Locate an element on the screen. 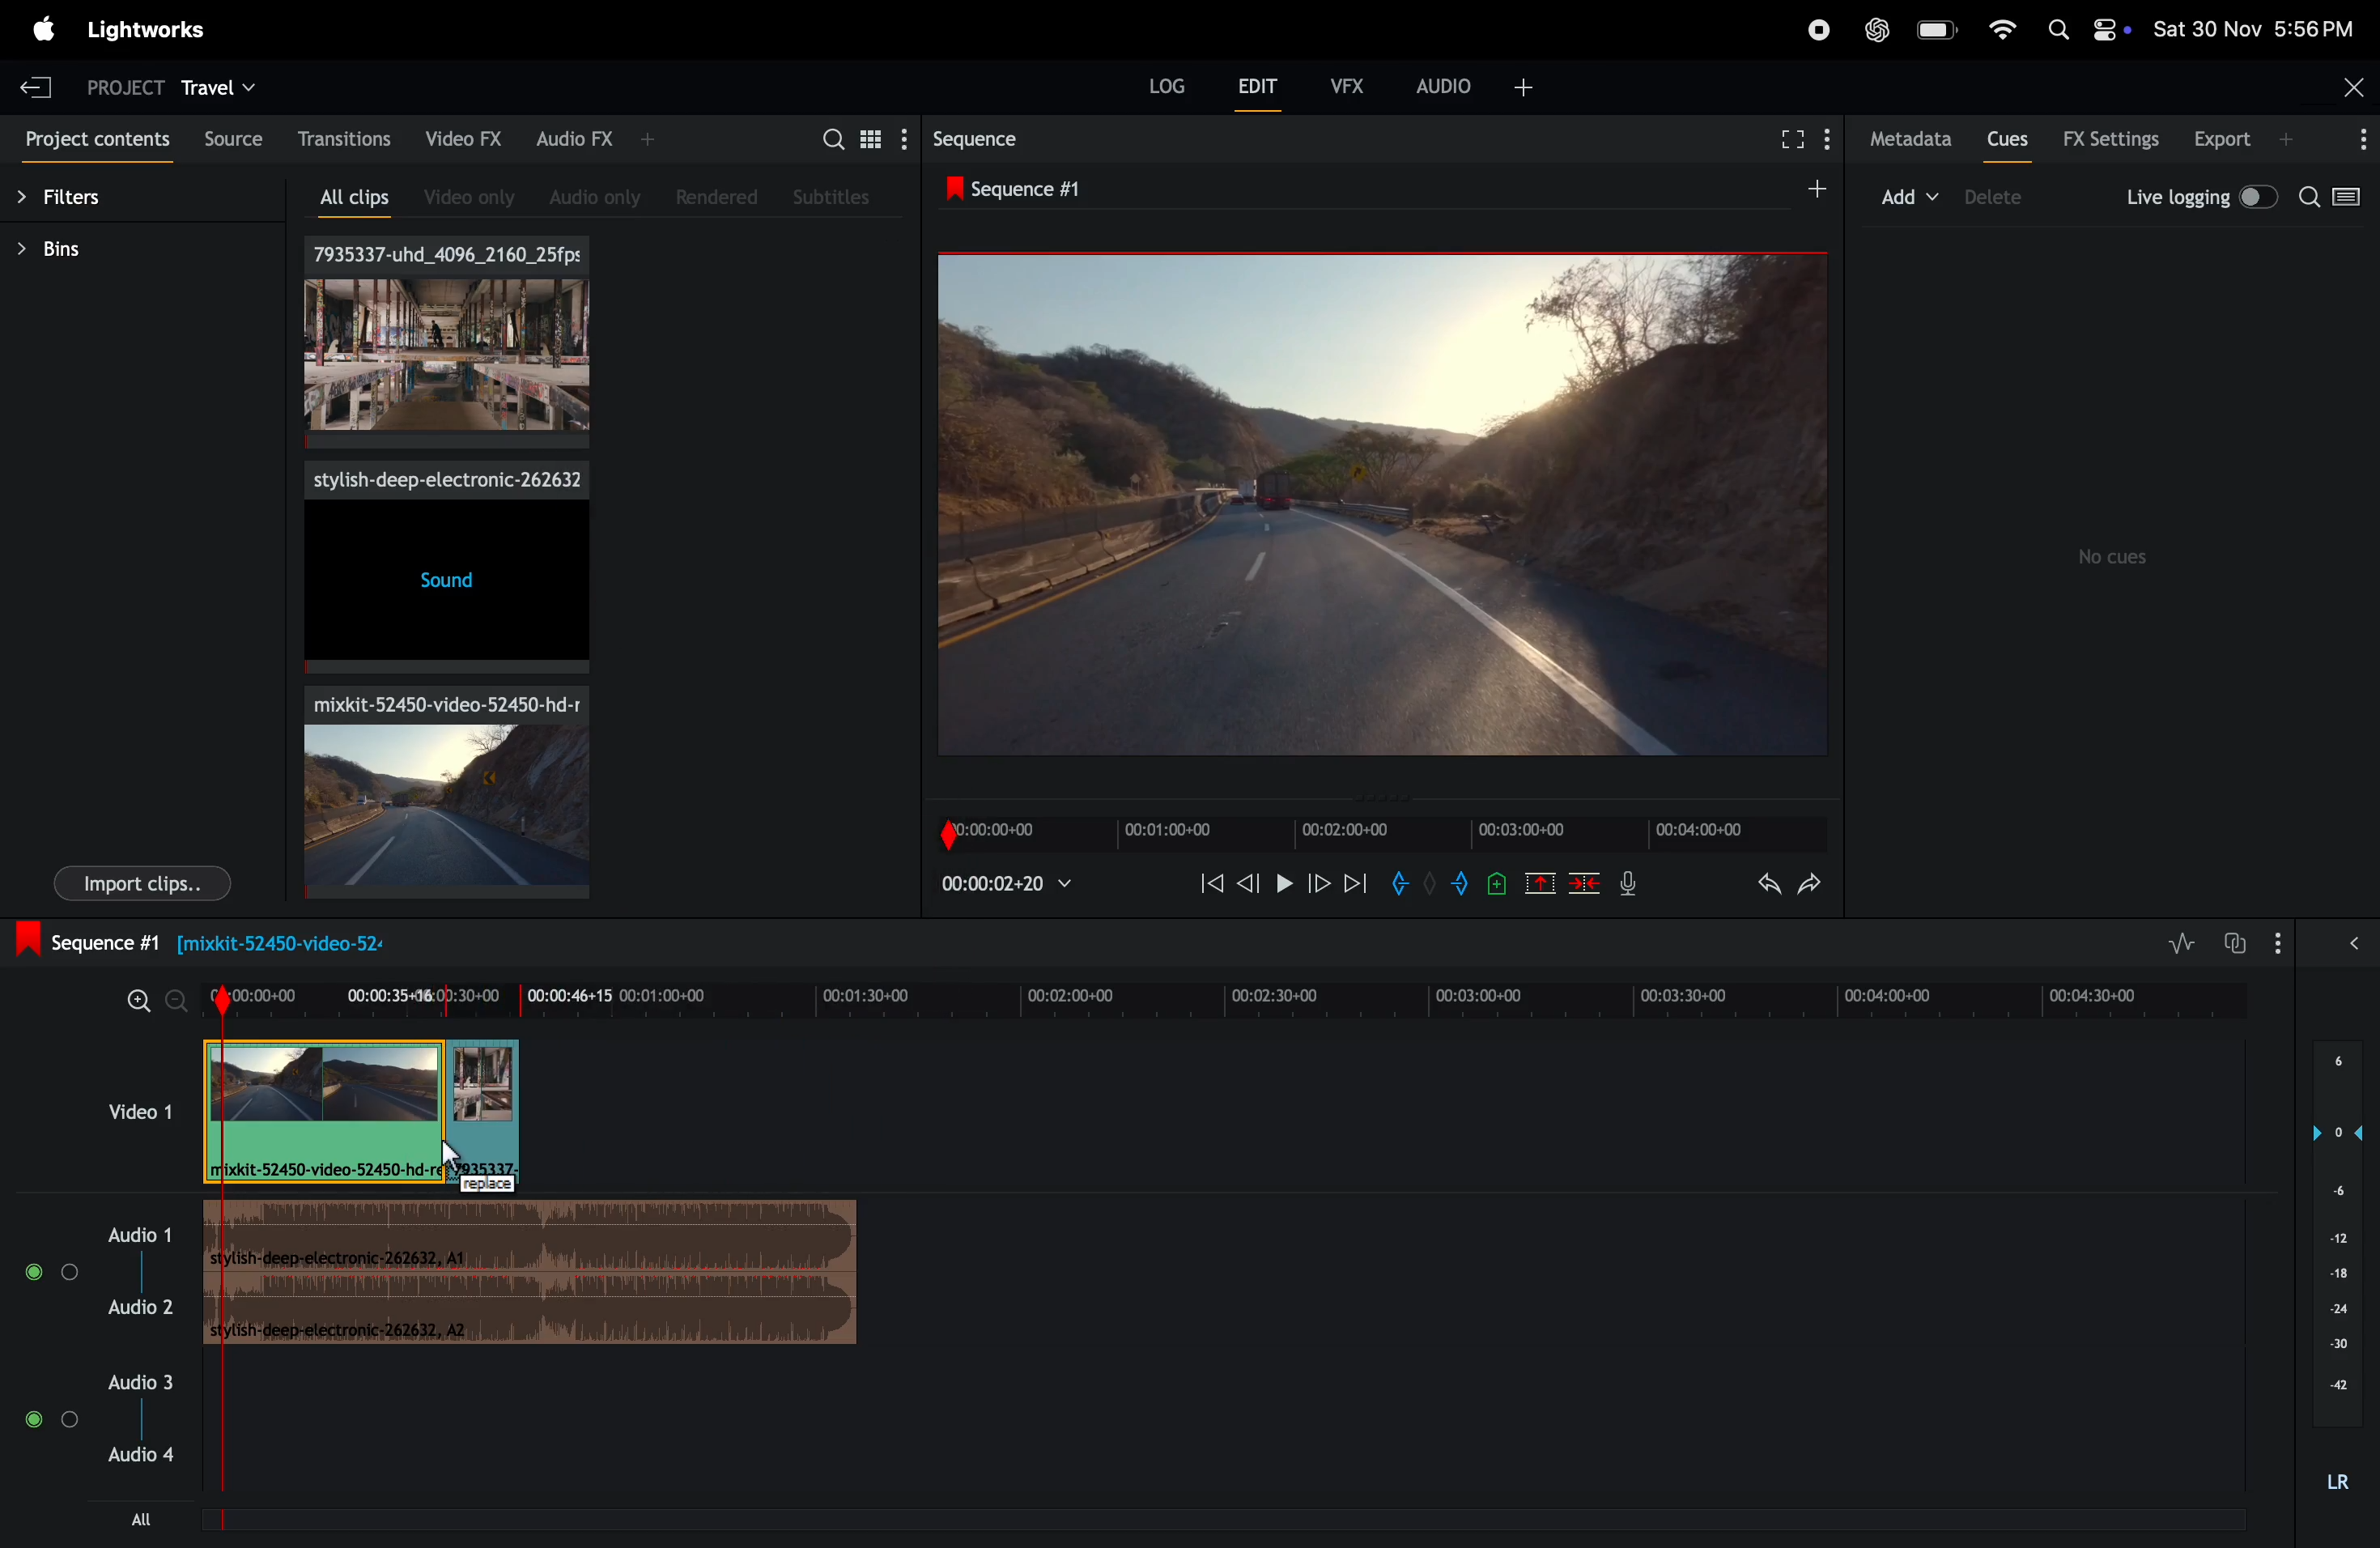 This screenshot has height=1548, width=2380. playback time is located at coordinates (1015, 883).